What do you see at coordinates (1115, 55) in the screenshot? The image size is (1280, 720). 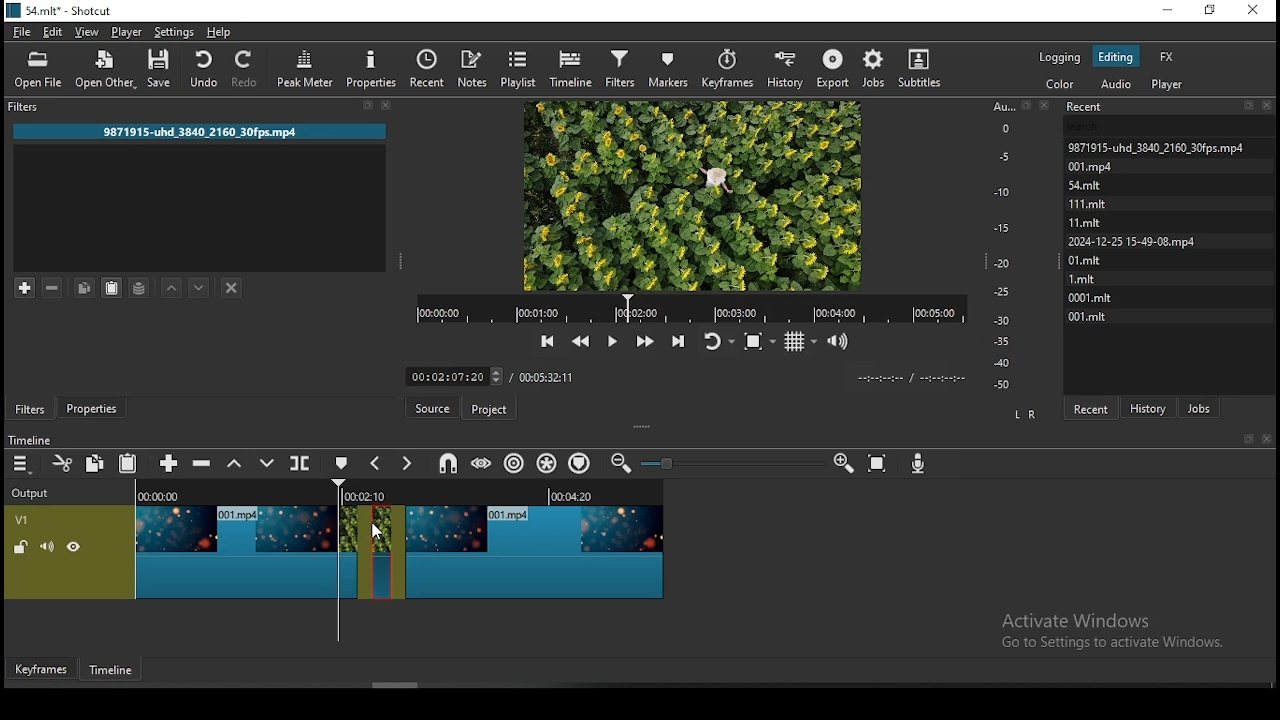 I see `editing` at bounding box center [1115, 55].